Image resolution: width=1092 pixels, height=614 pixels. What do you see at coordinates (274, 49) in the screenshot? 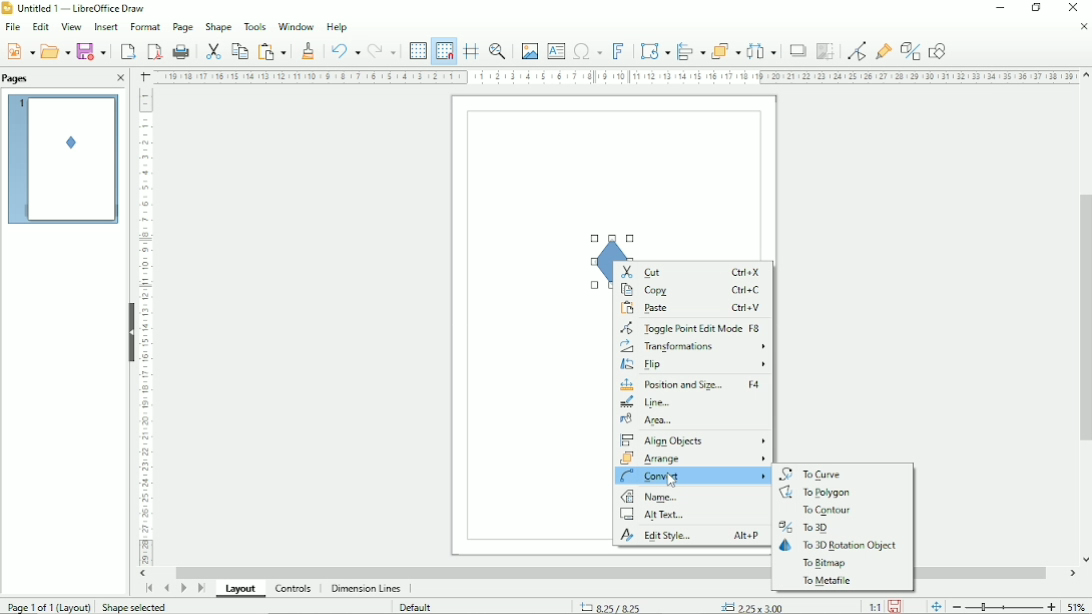
I see `Paste` at bounding box center [274, 49].